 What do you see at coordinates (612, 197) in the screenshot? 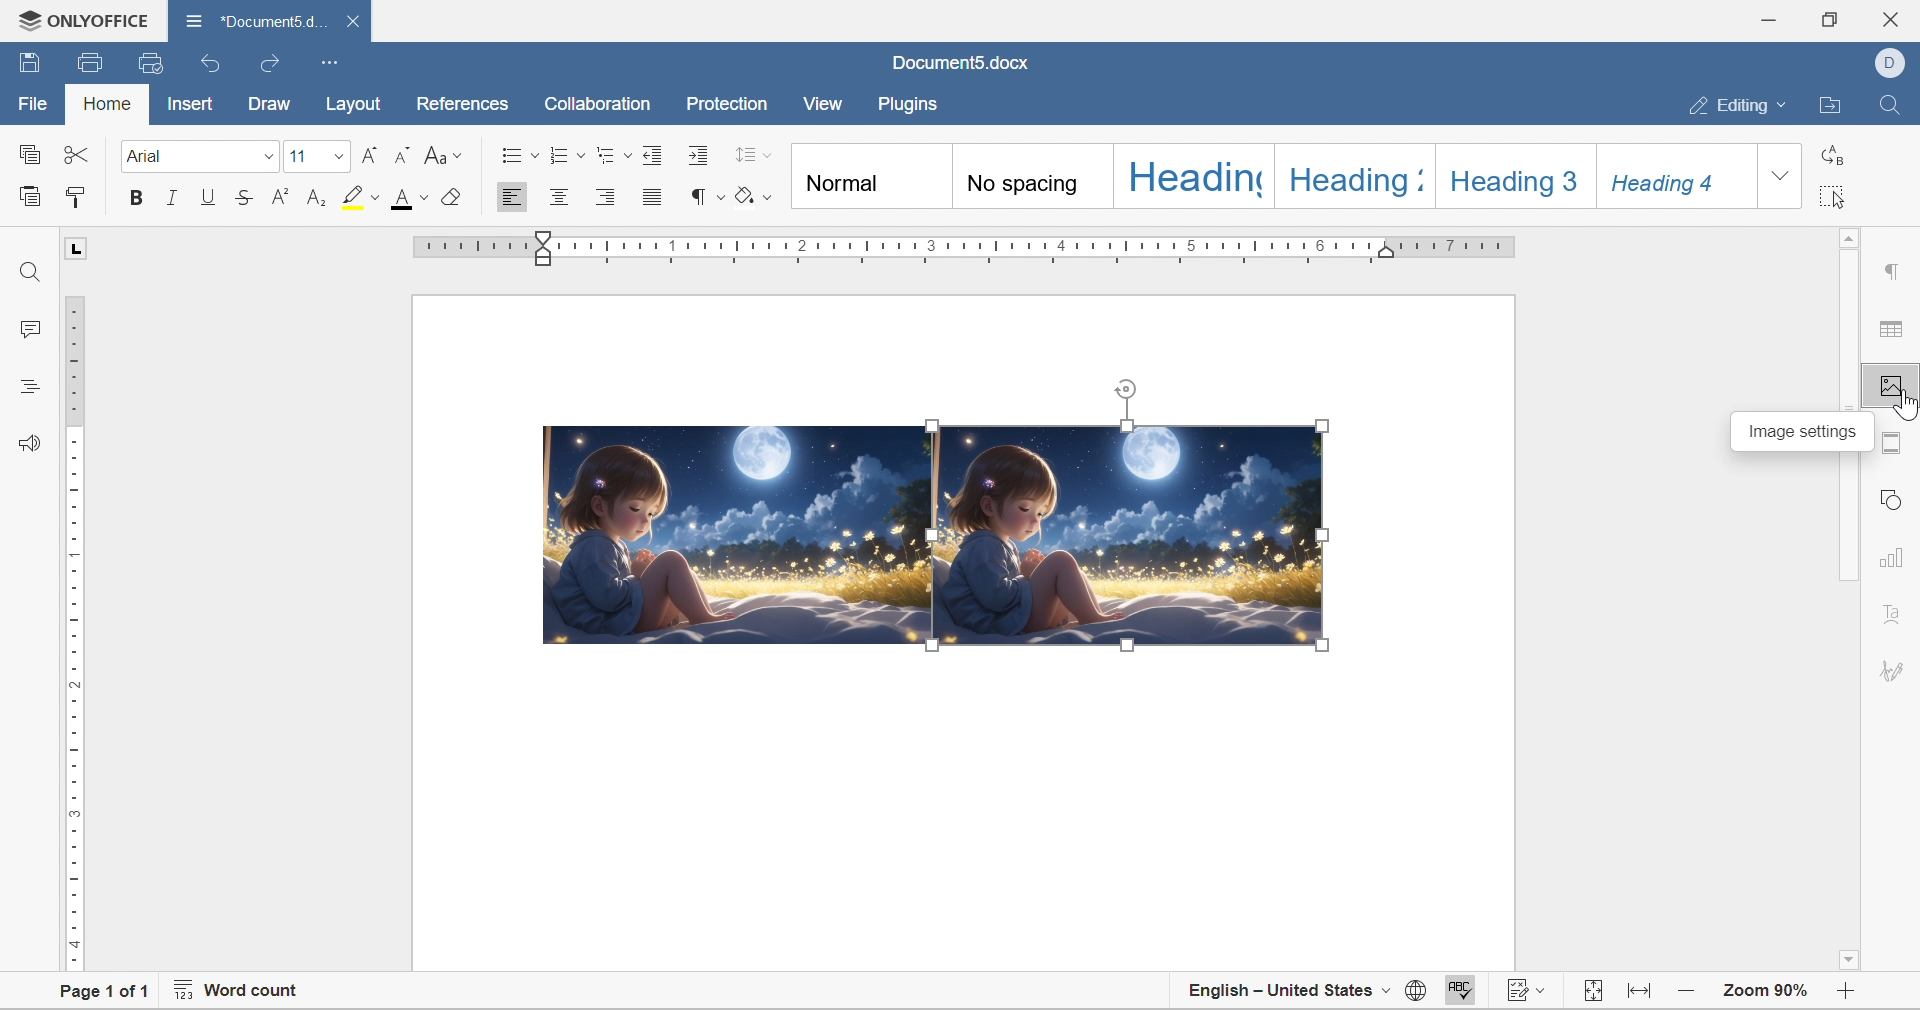
I see `Align Right` at bounding box center [612, 197].